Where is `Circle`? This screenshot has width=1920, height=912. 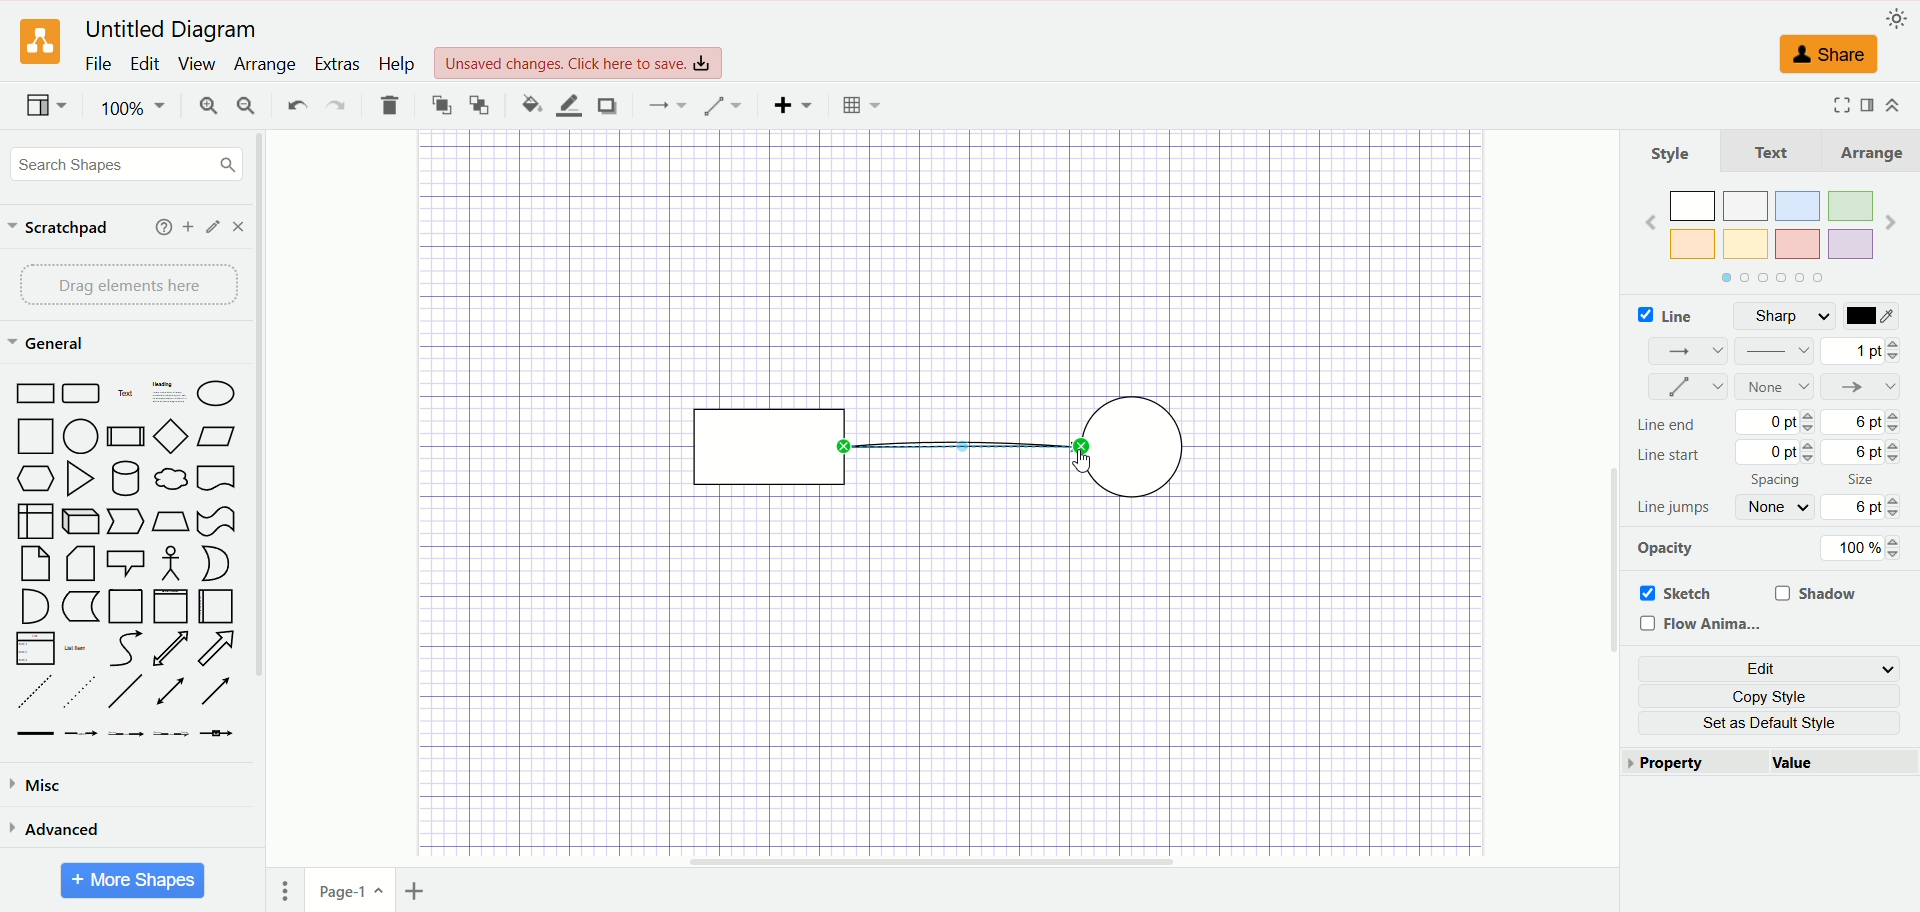
Circle is located at coordinates (84, 436).